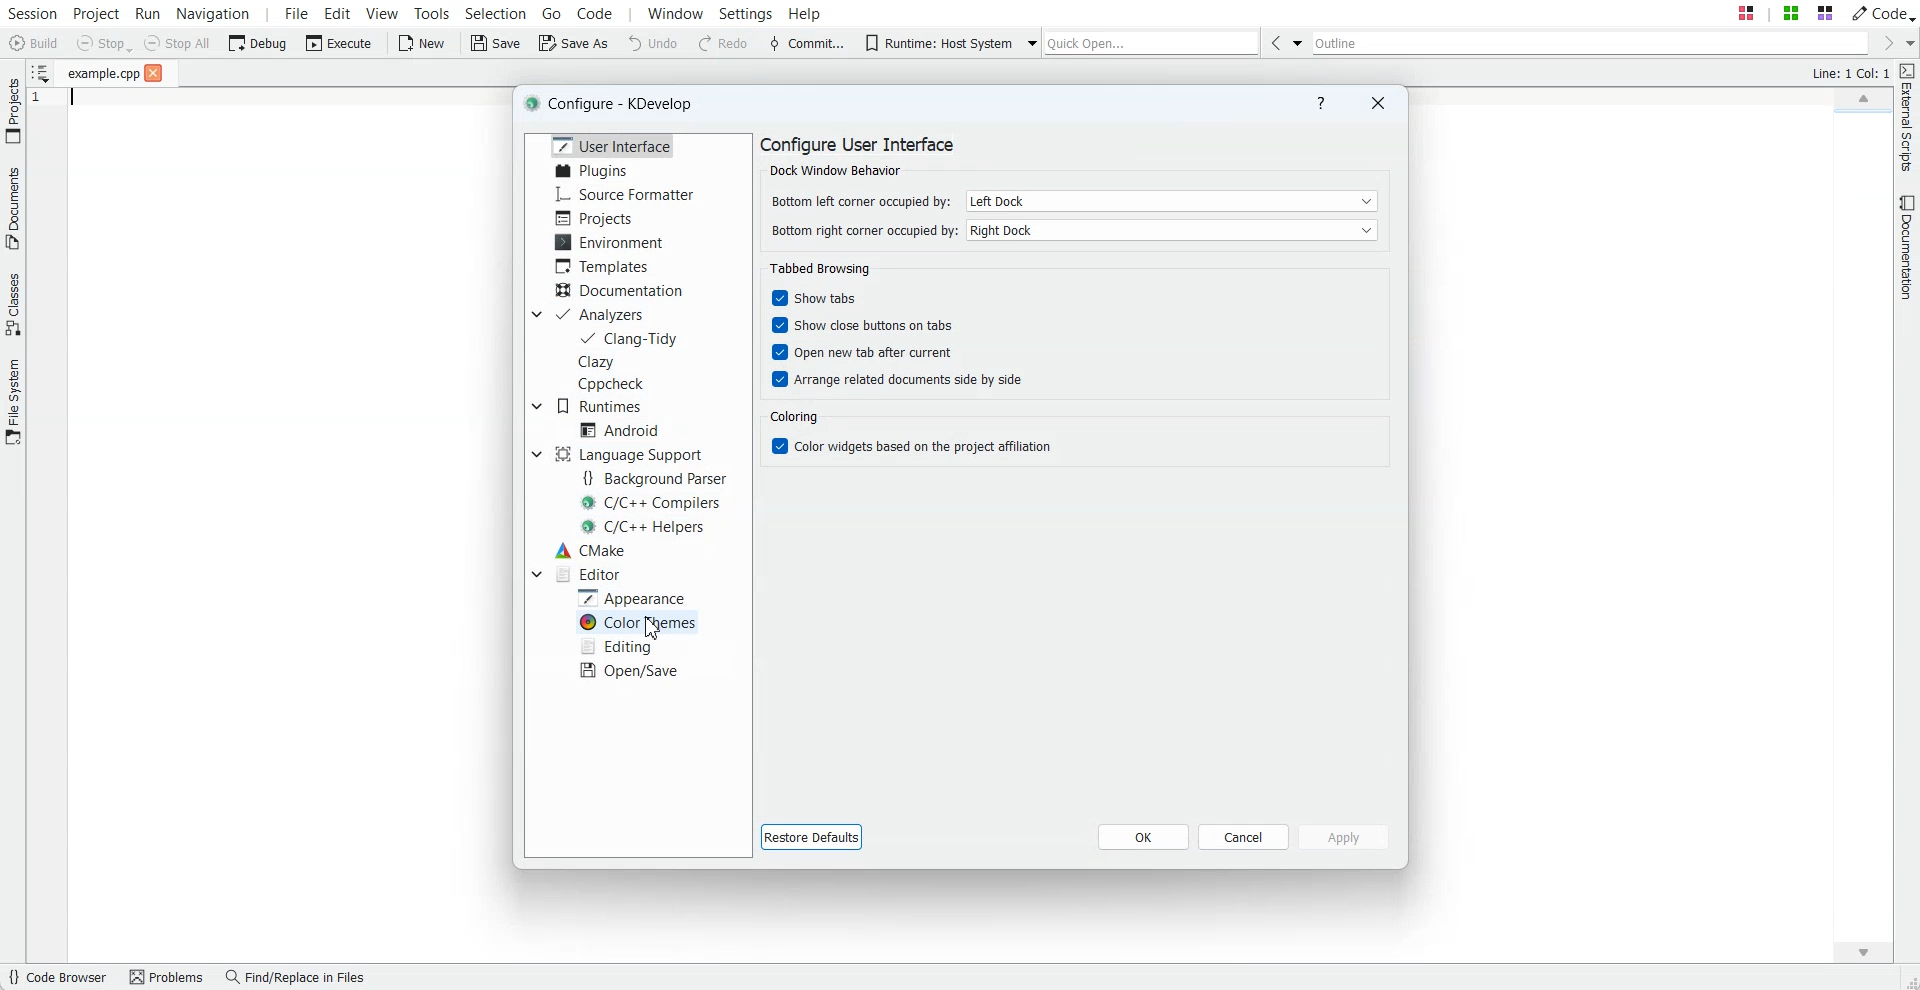  What do you see at coordinates (1883, 12) in the screenshot?
I see `Code` at bounding box center [1883, 12].